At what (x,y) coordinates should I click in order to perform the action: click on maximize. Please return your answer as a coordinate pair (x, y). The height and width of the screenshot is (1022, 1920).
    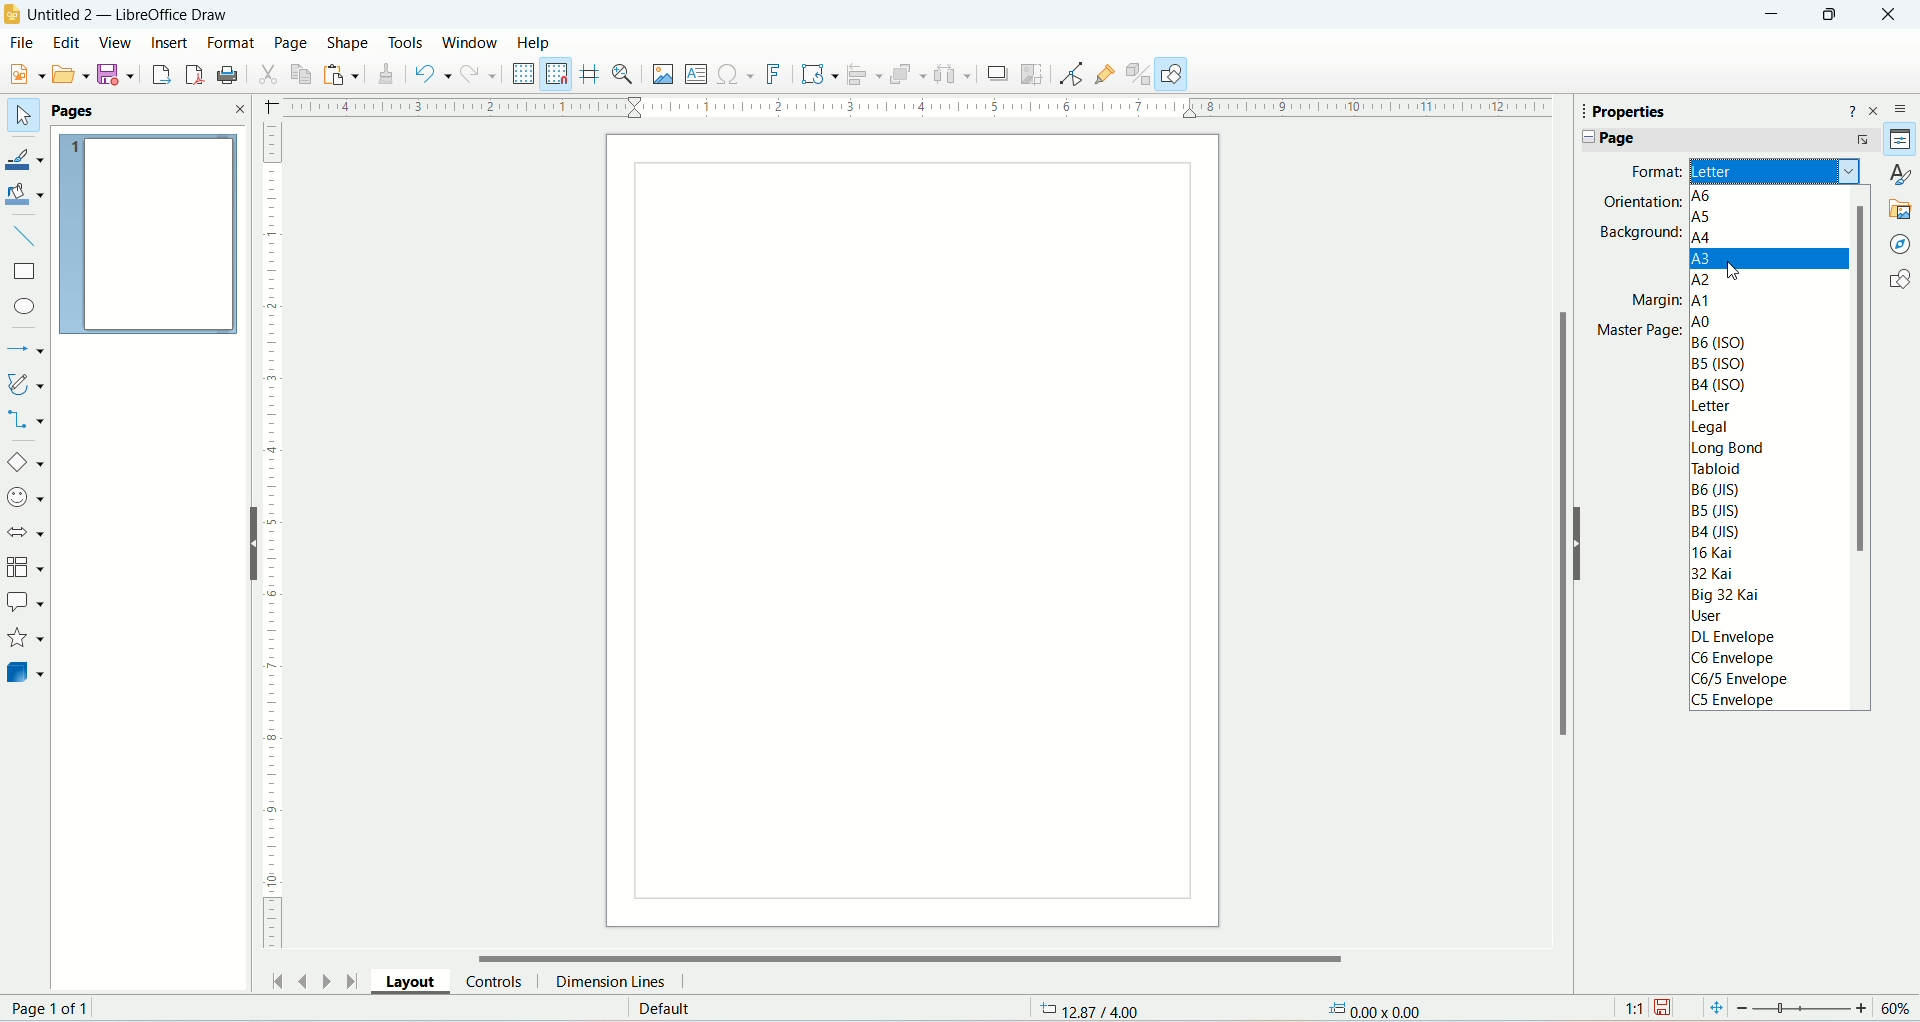
    Looking at the image, I should click on (1829, 19).